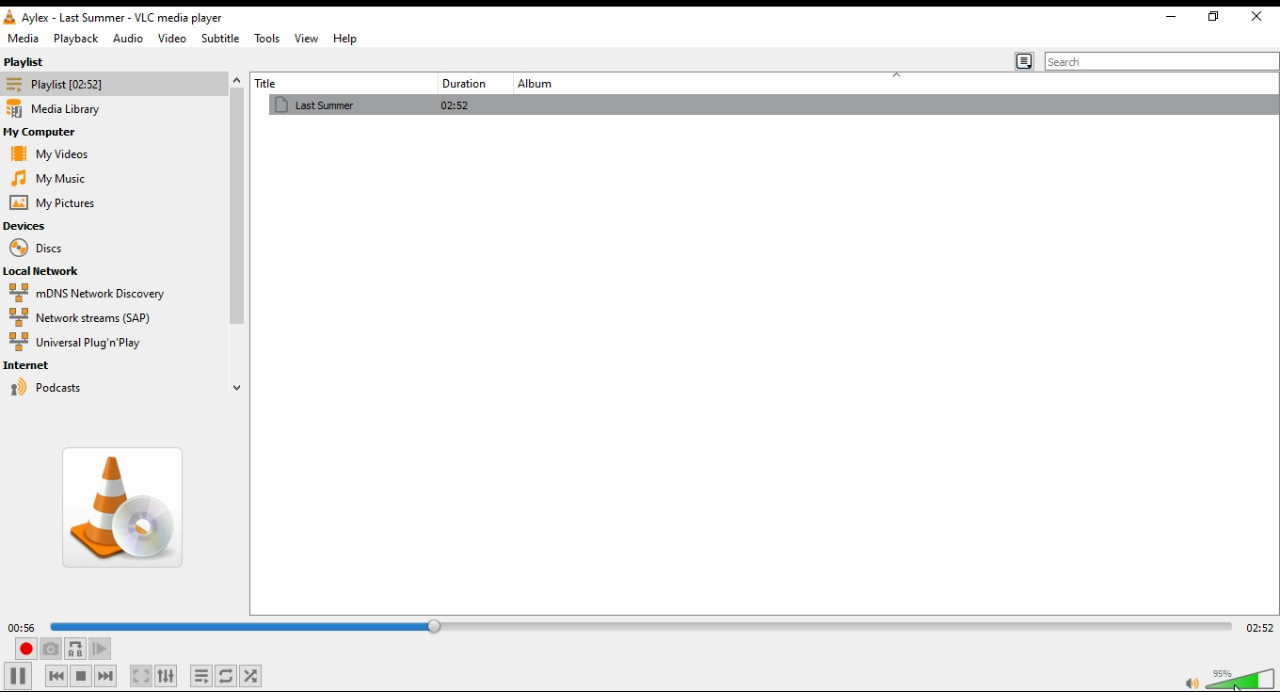  What do you see at coordinates (220, 38) in the screenshot?
I see `subtitle` at bounding box center [220, 38].